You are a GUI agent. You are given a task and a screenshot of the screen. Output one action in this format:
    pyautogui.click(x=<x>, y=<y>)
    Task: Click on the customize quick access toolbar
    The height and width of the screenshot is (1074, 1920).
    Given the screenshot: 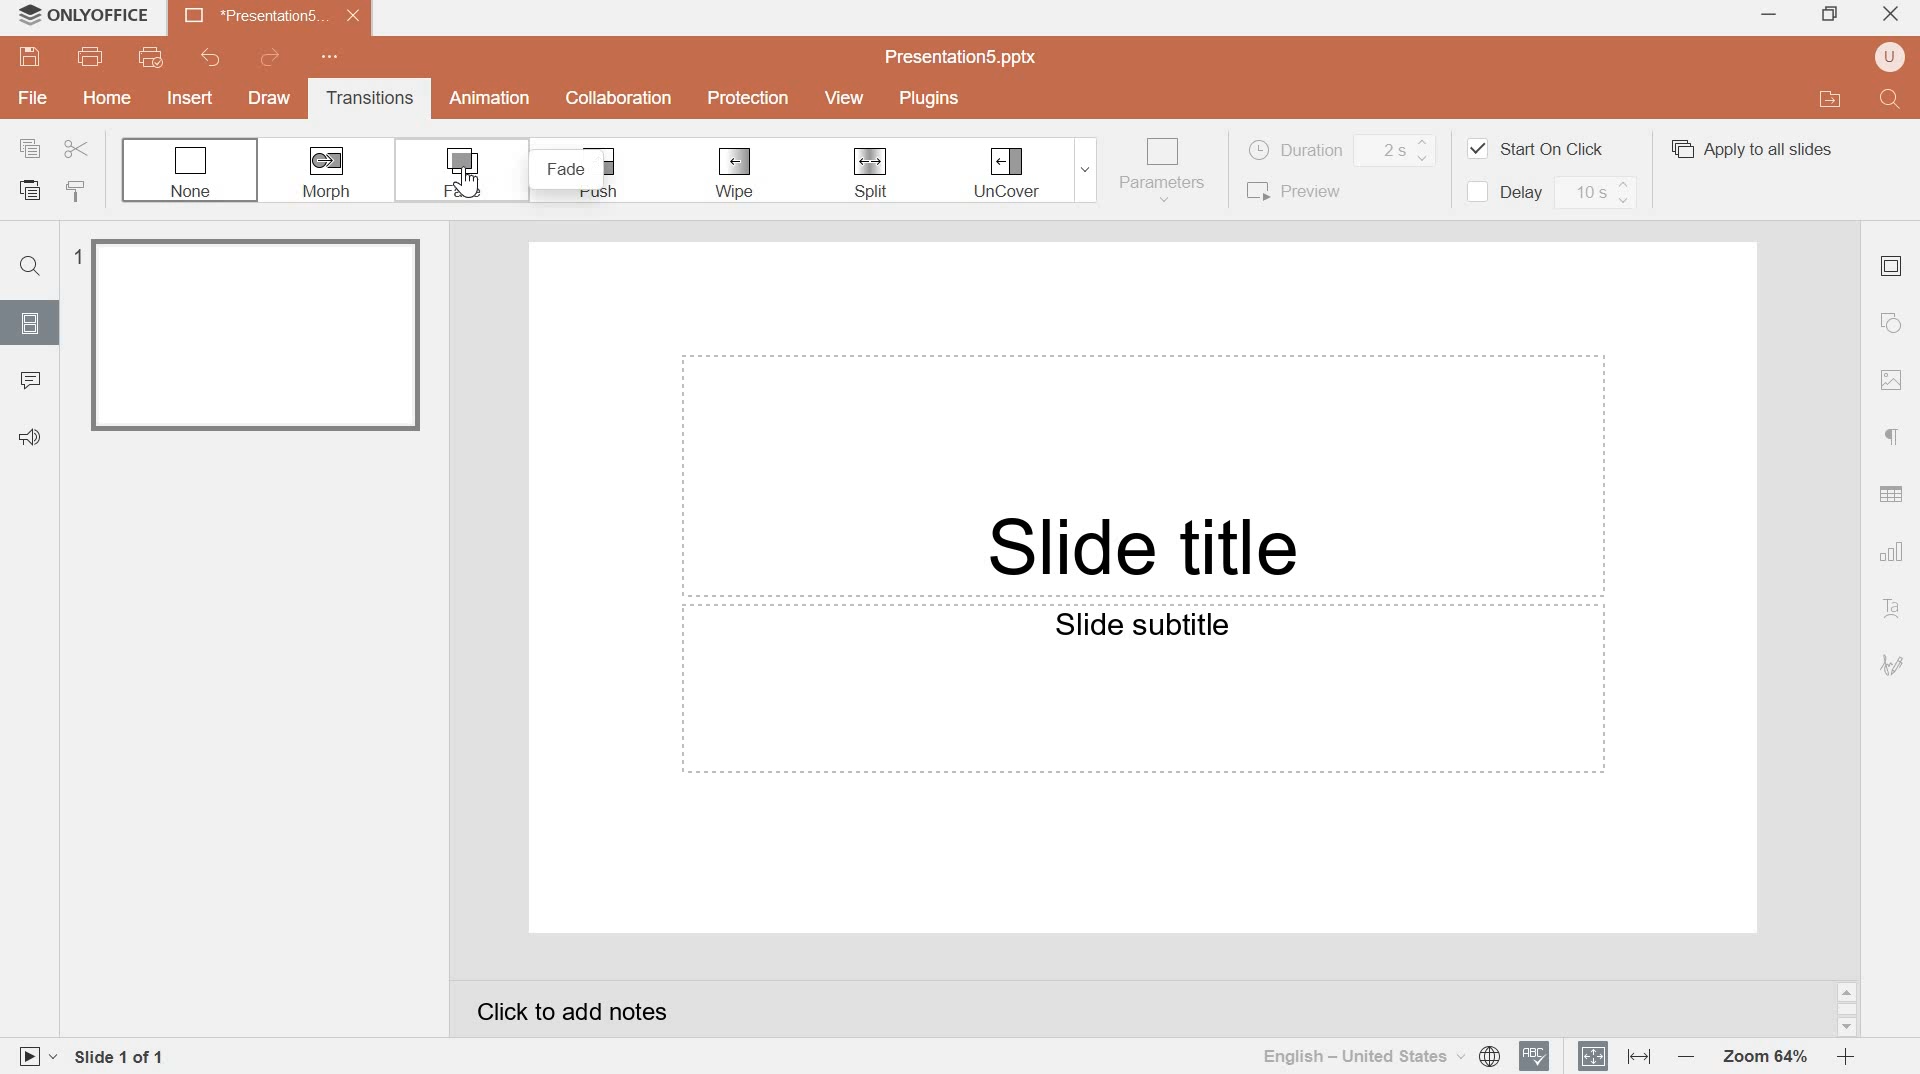 What is the action you would take?
    pyautogui.click(x=334, y=56)
    